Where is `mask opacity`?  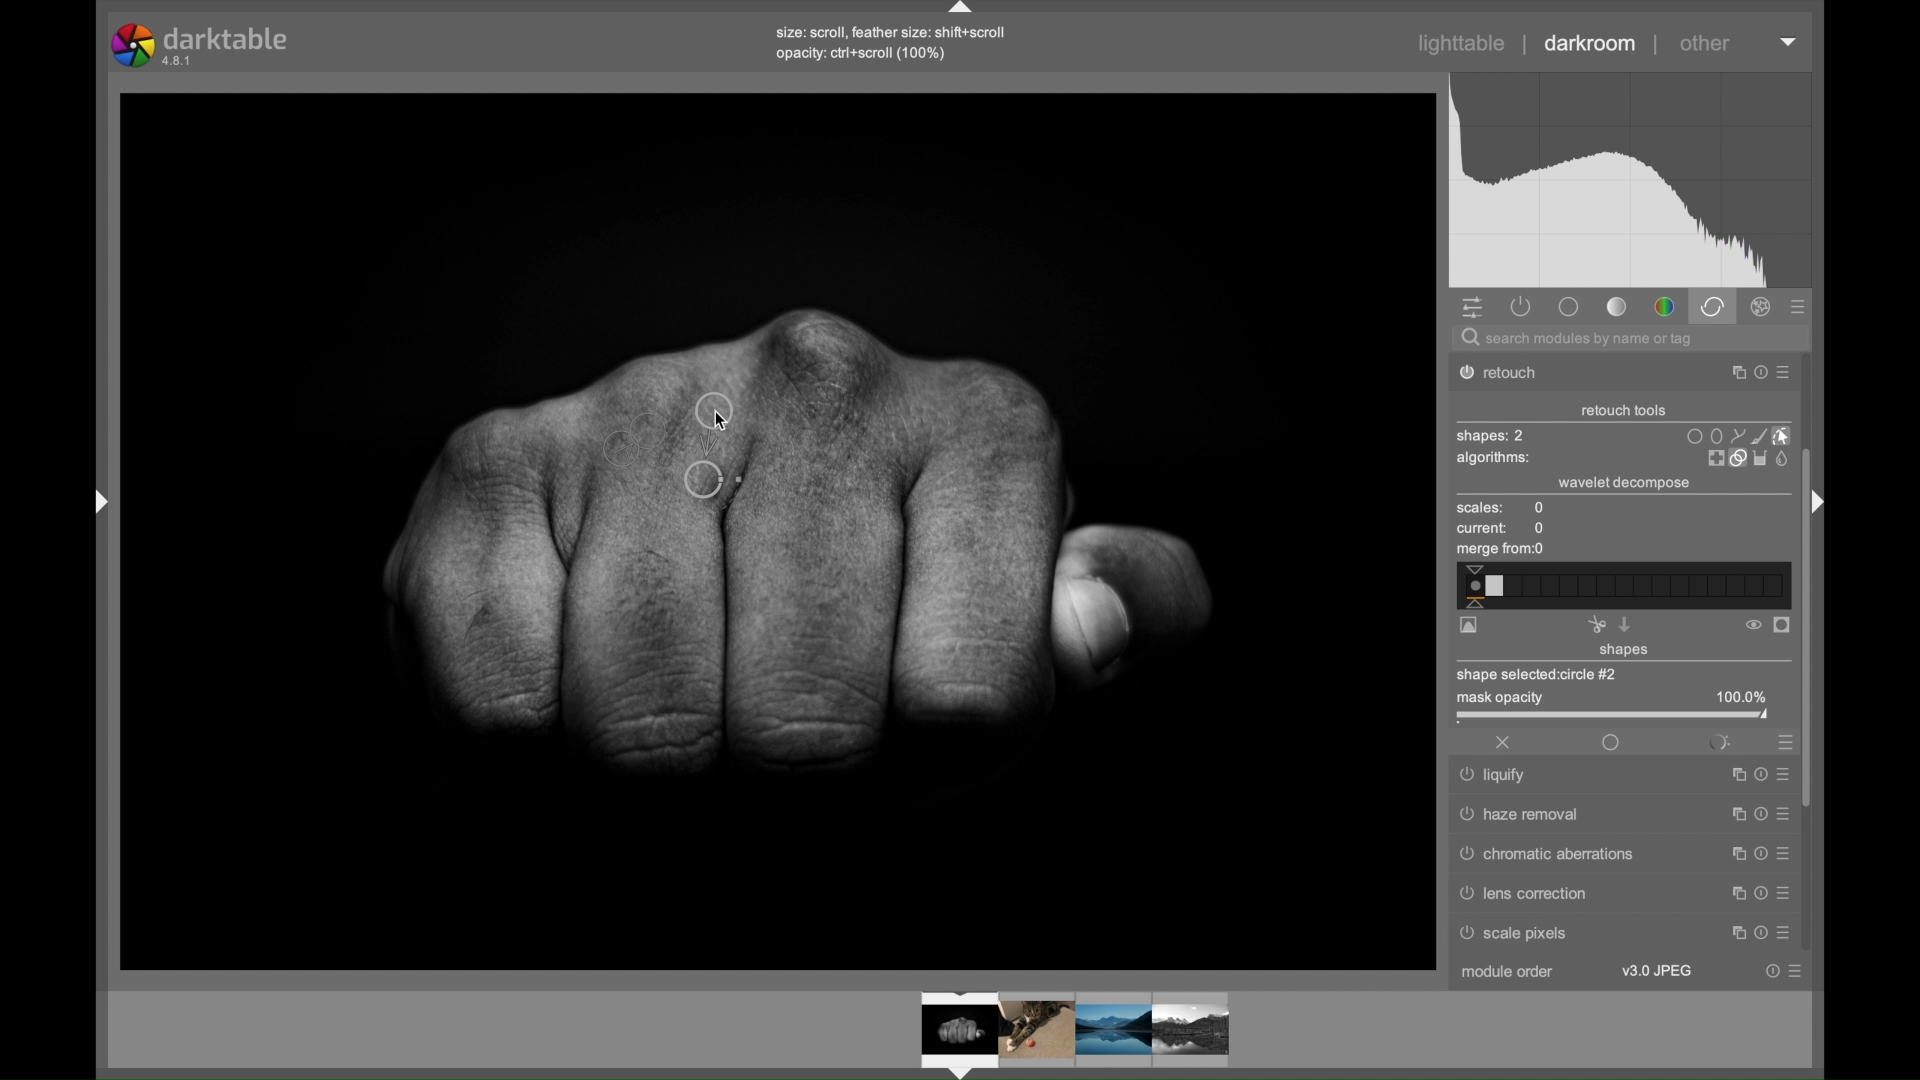
mask opacity is located at coordinates (1497, 700).